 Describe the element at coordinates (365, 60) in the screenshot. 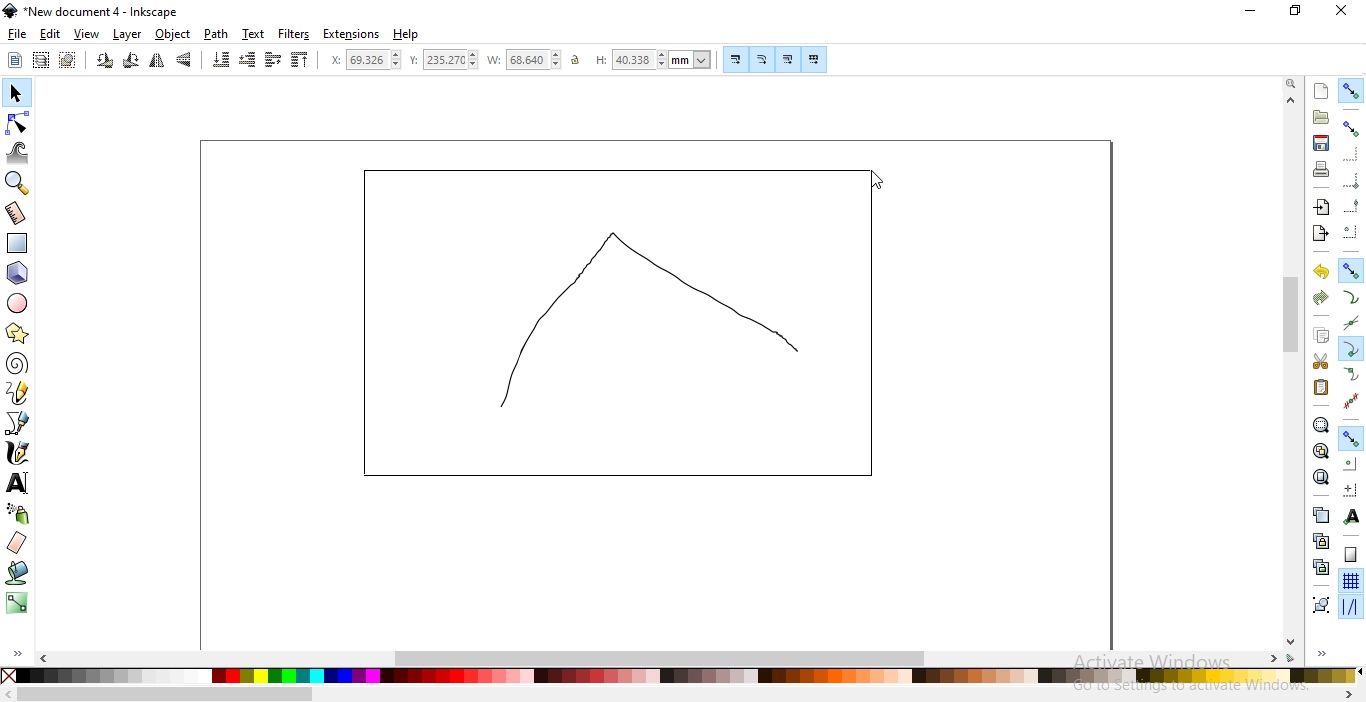

I see `horizontal coordinate of selection` at that location.